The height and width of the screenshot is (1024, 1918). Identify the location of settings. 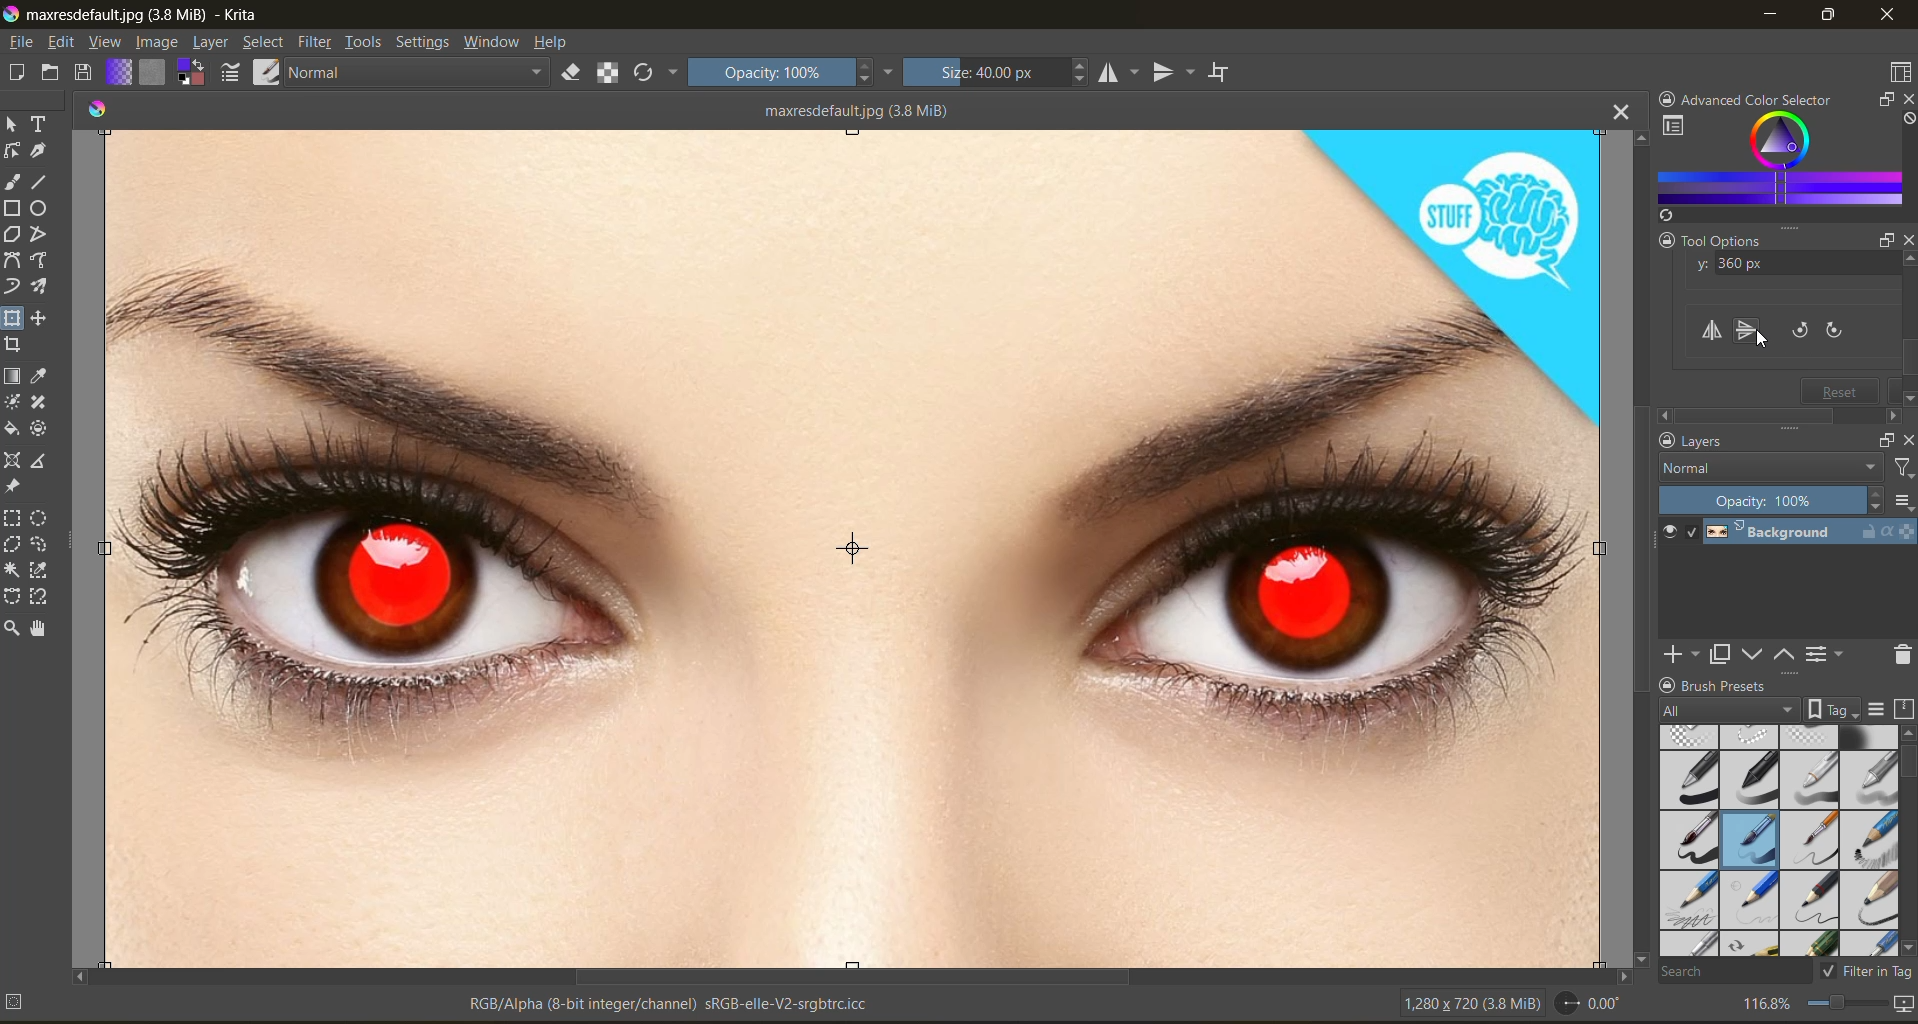
(425, 42).